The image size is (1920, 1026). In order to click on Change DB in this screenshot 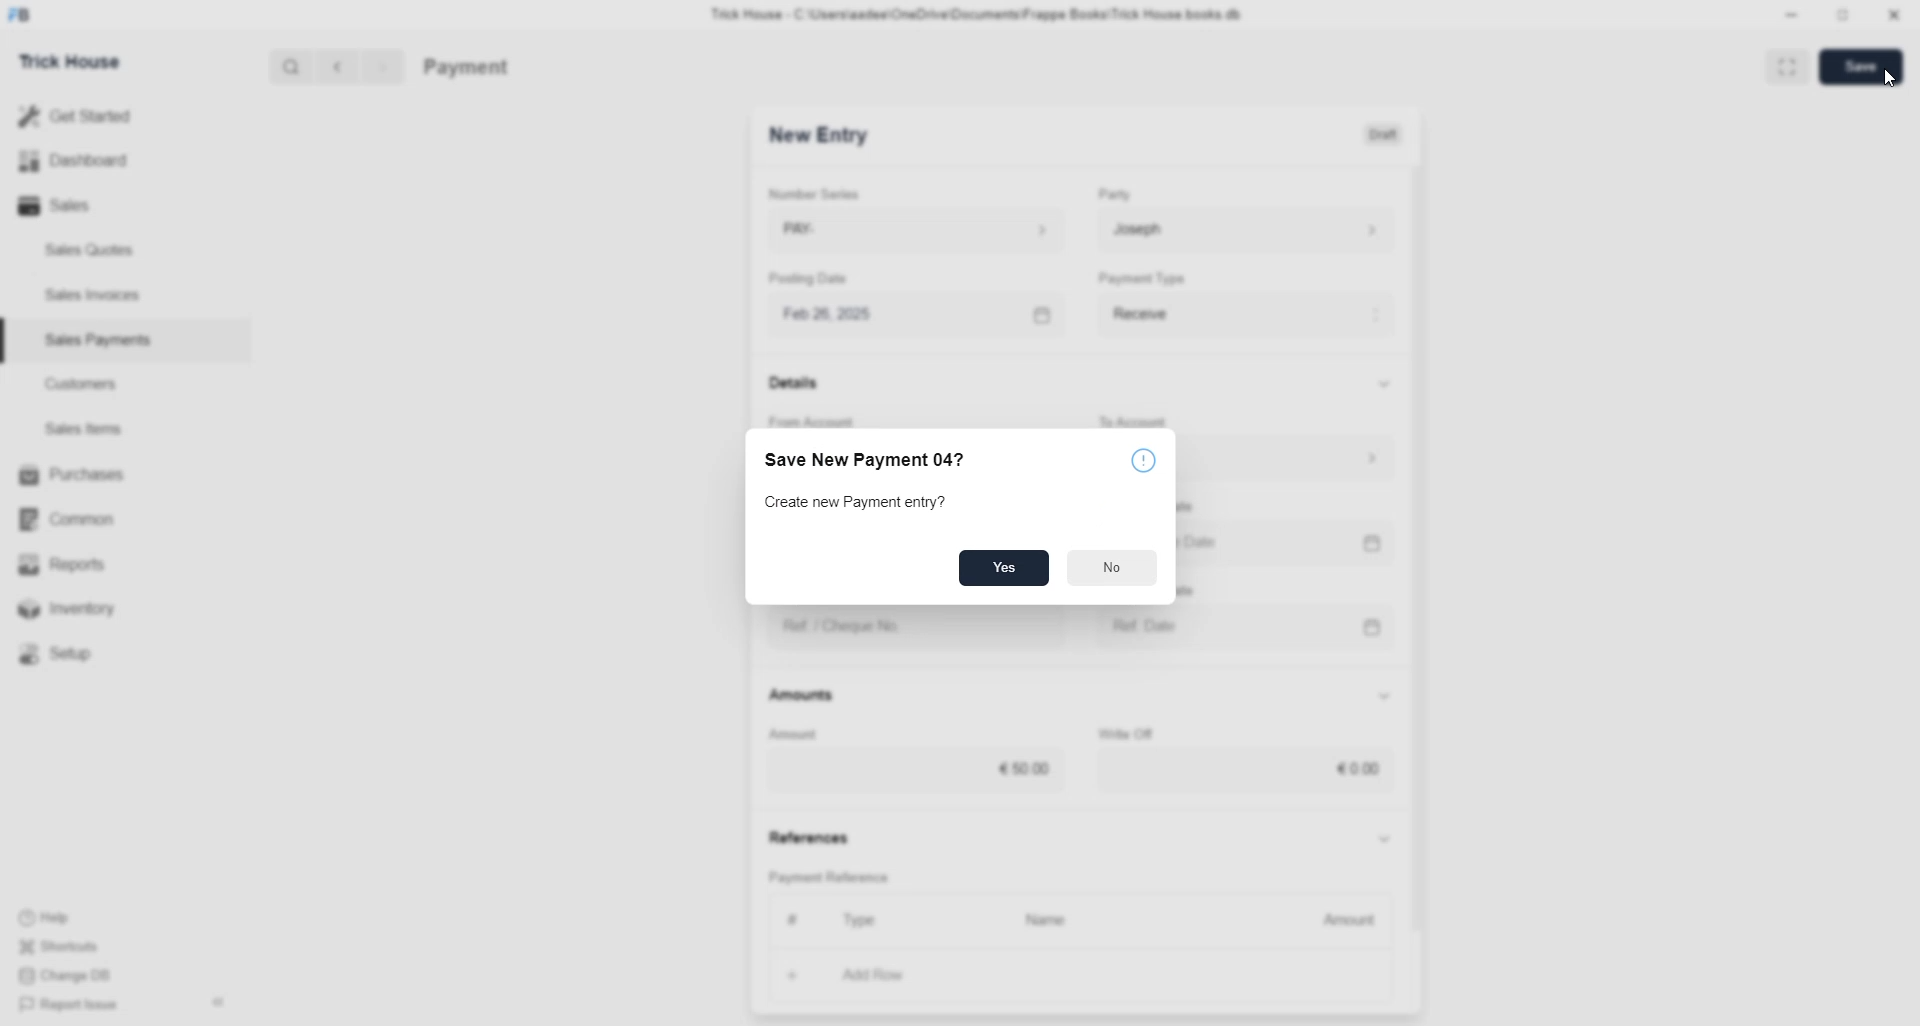, I will do `click(72, 974)`.